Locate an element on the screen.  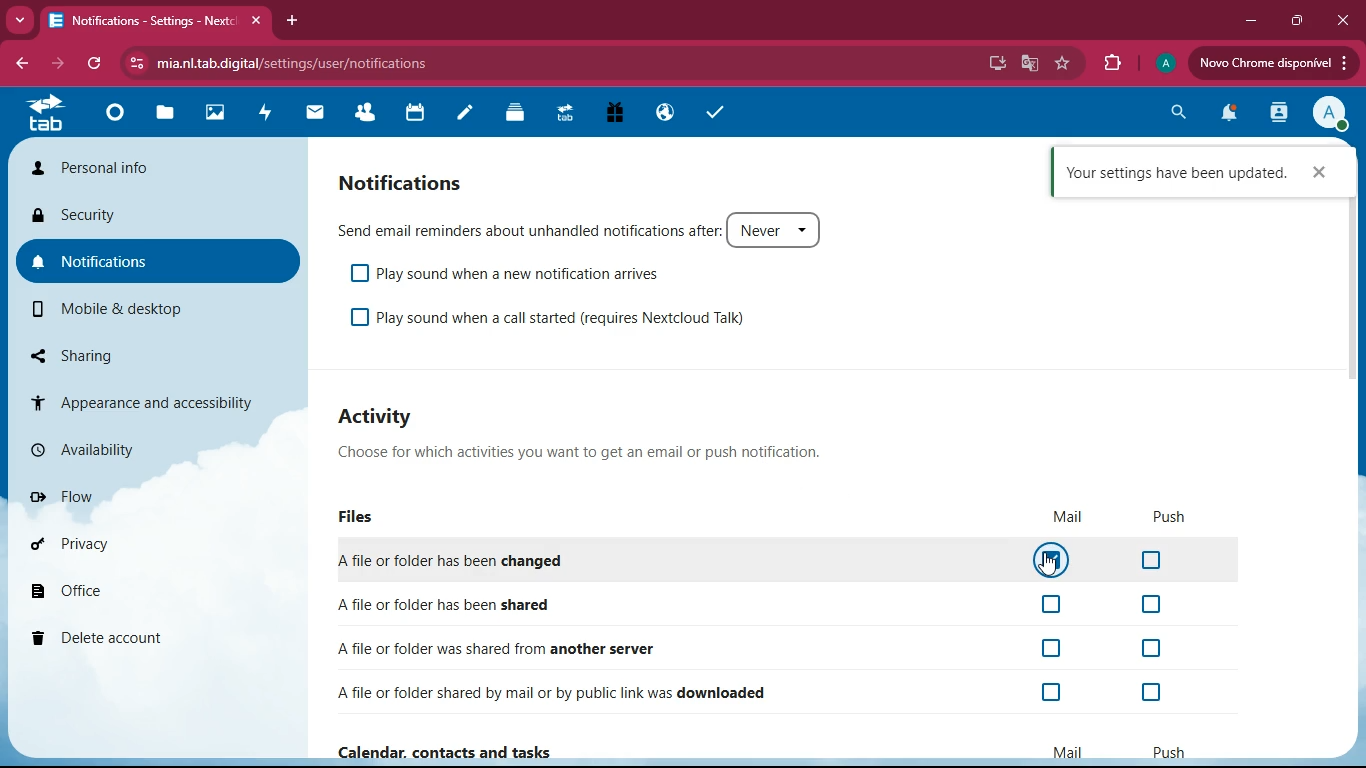
public is located at coordinates (668, 112).